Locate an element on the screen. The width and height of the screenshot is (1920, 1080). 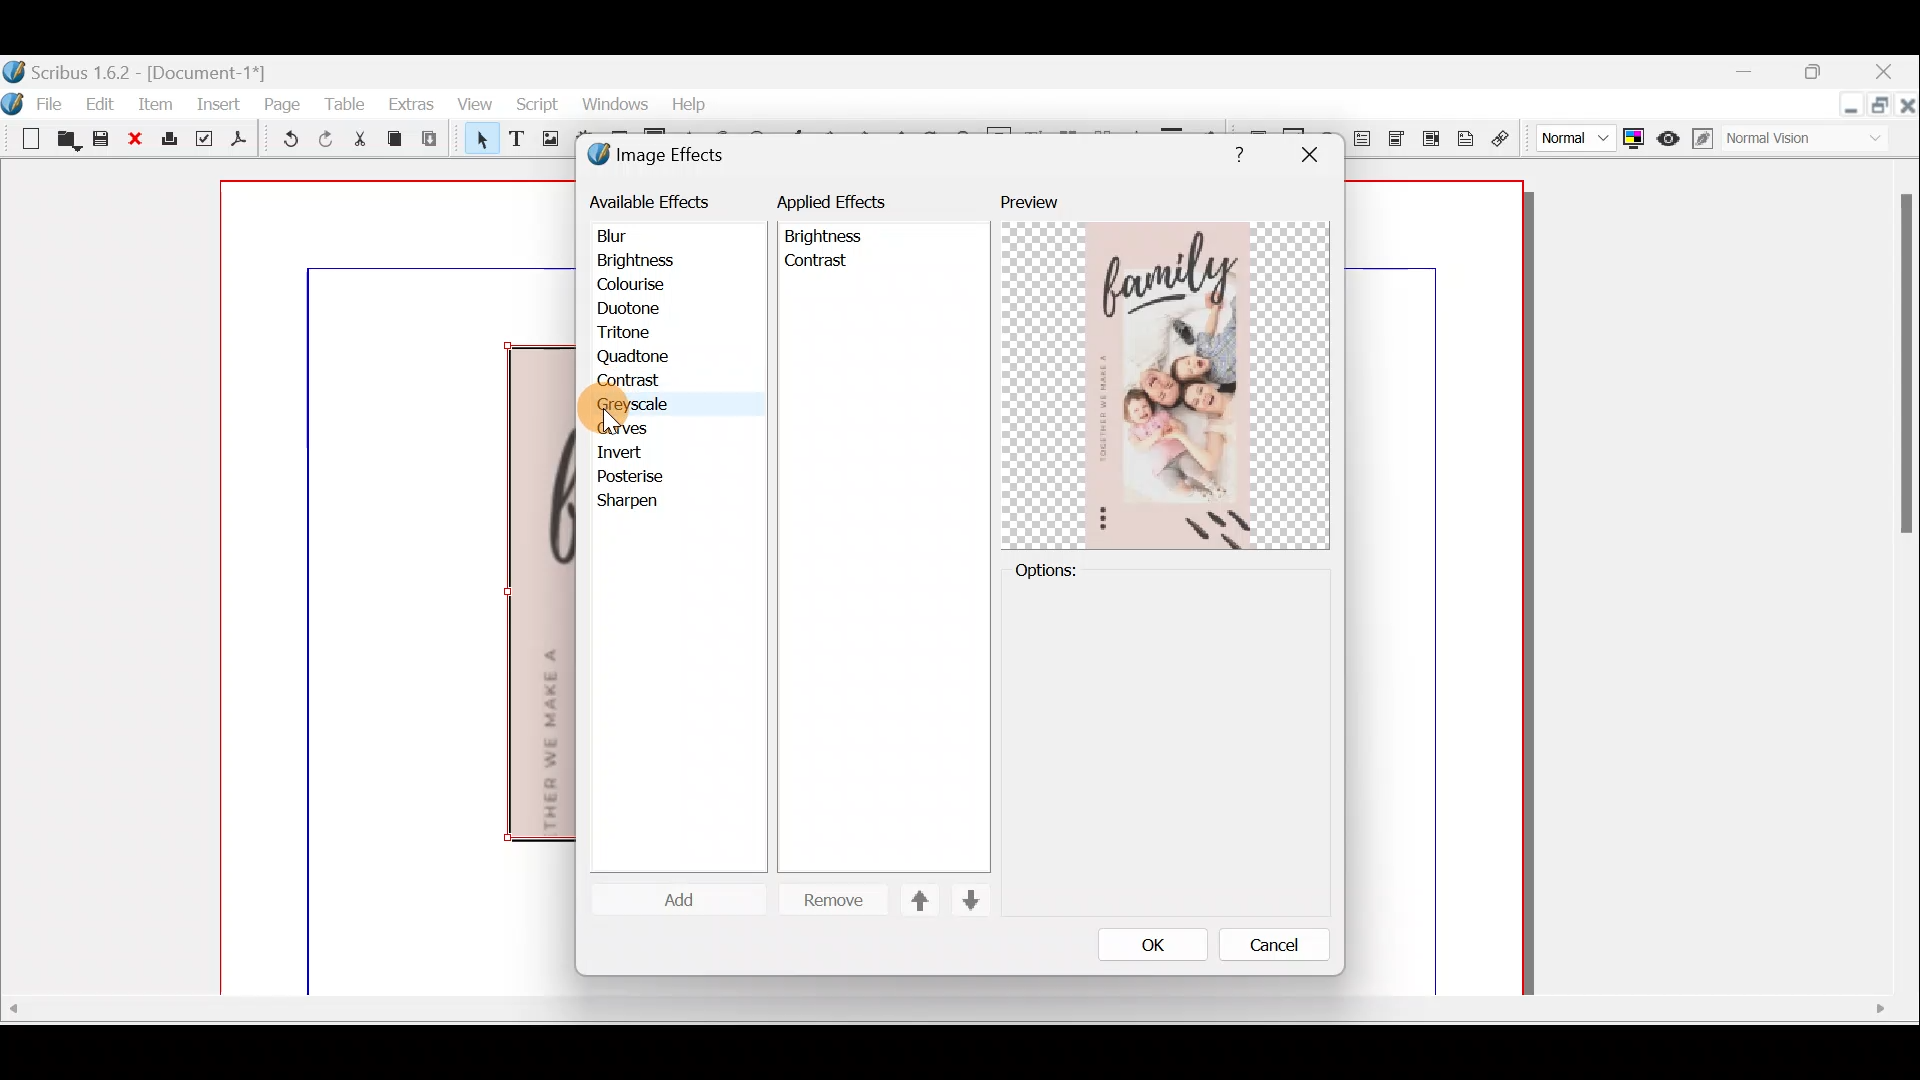
maximise is located at coordinates (1819, 74).